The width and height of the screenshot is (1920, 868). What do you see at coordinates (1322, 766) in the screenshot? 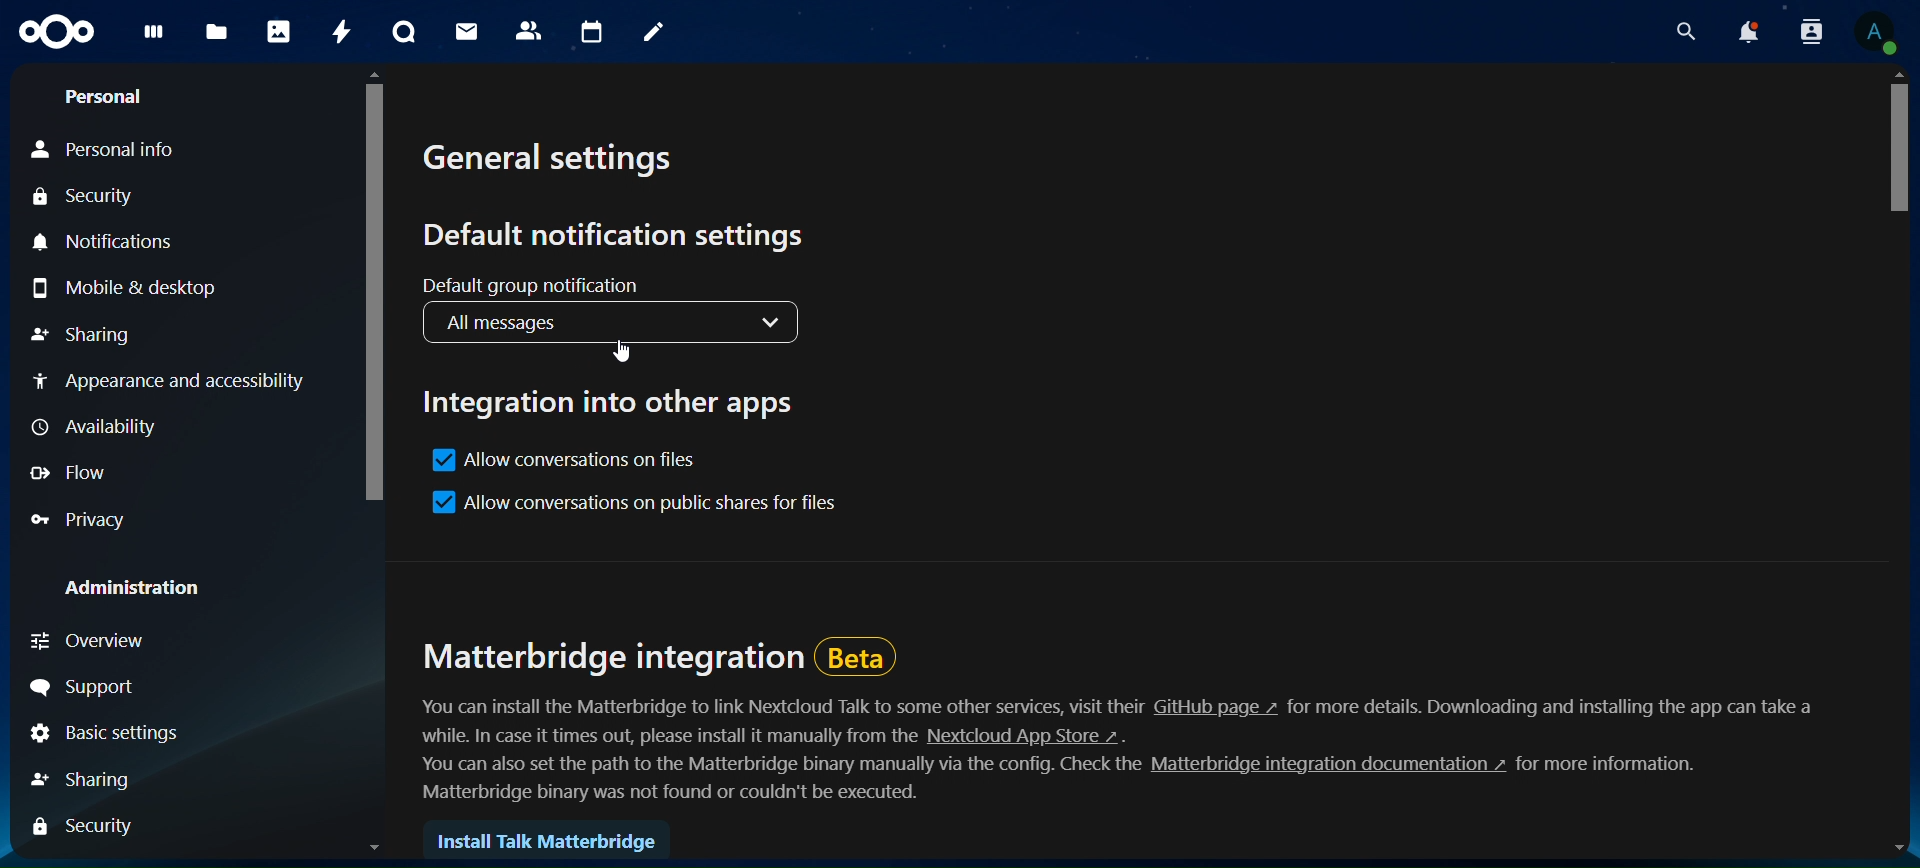
I see `hyperlink` at bounding box center [1322, 766].